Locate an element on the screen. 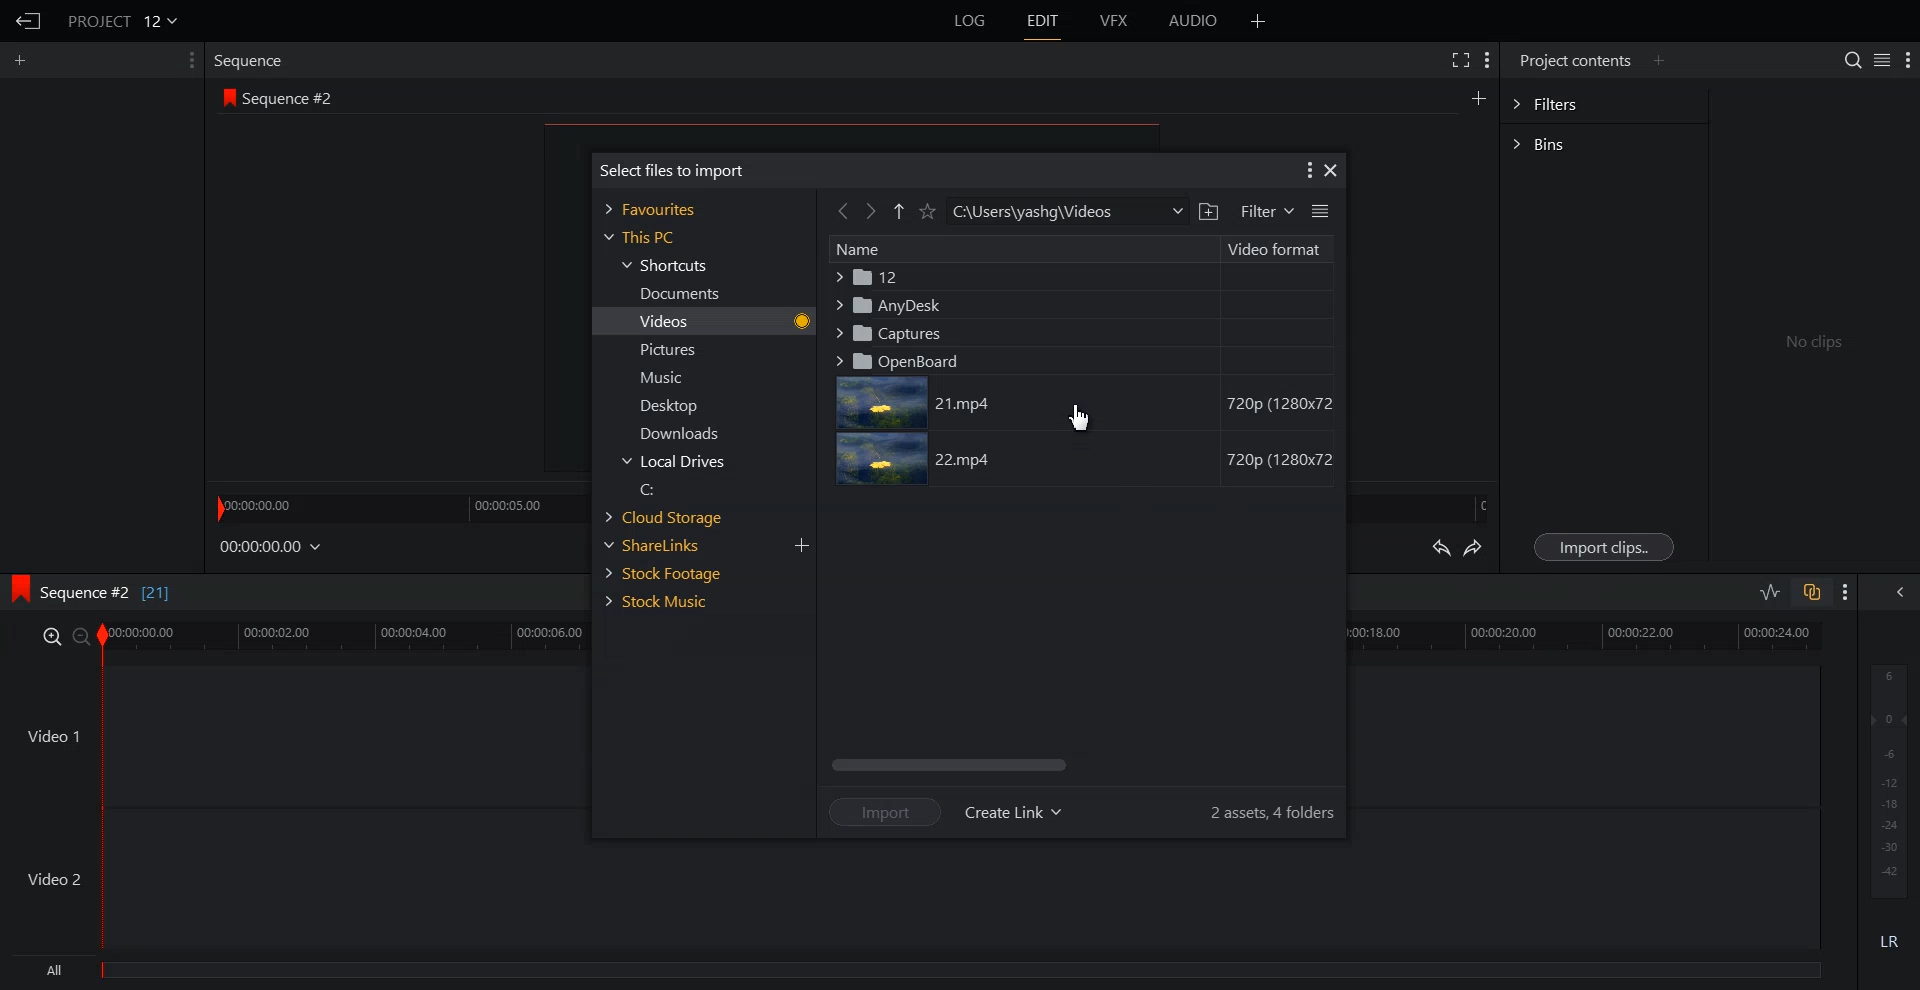 The image size is (1920, 990). Select files to import is located at coordinates (671, 168).